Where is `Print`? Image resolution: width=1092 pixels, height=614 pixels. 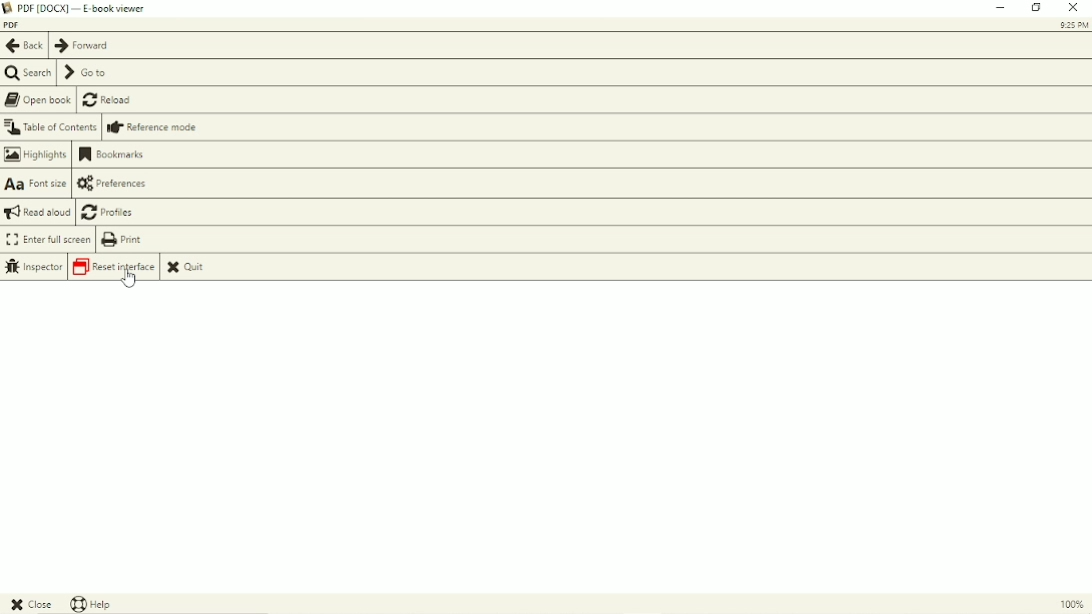
Print is located at coordinates (124, 239).